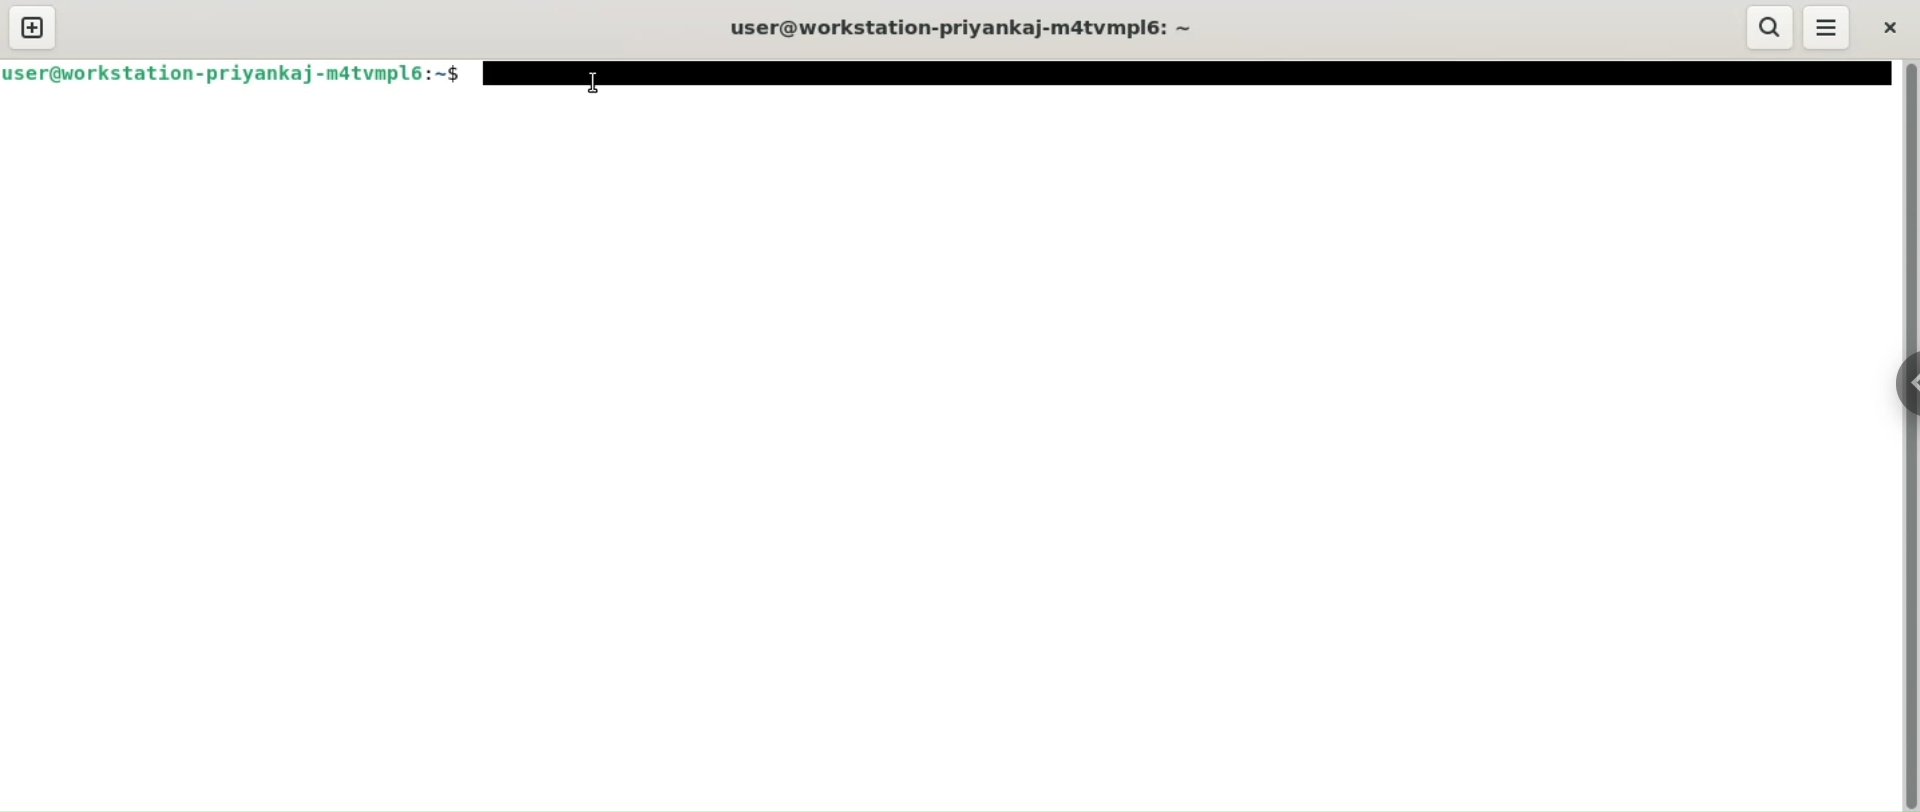 This screenshot has height=812, width=1920. Describe the element at coordinates (33, 28) in the screenshot. I see `new tab` at that location.